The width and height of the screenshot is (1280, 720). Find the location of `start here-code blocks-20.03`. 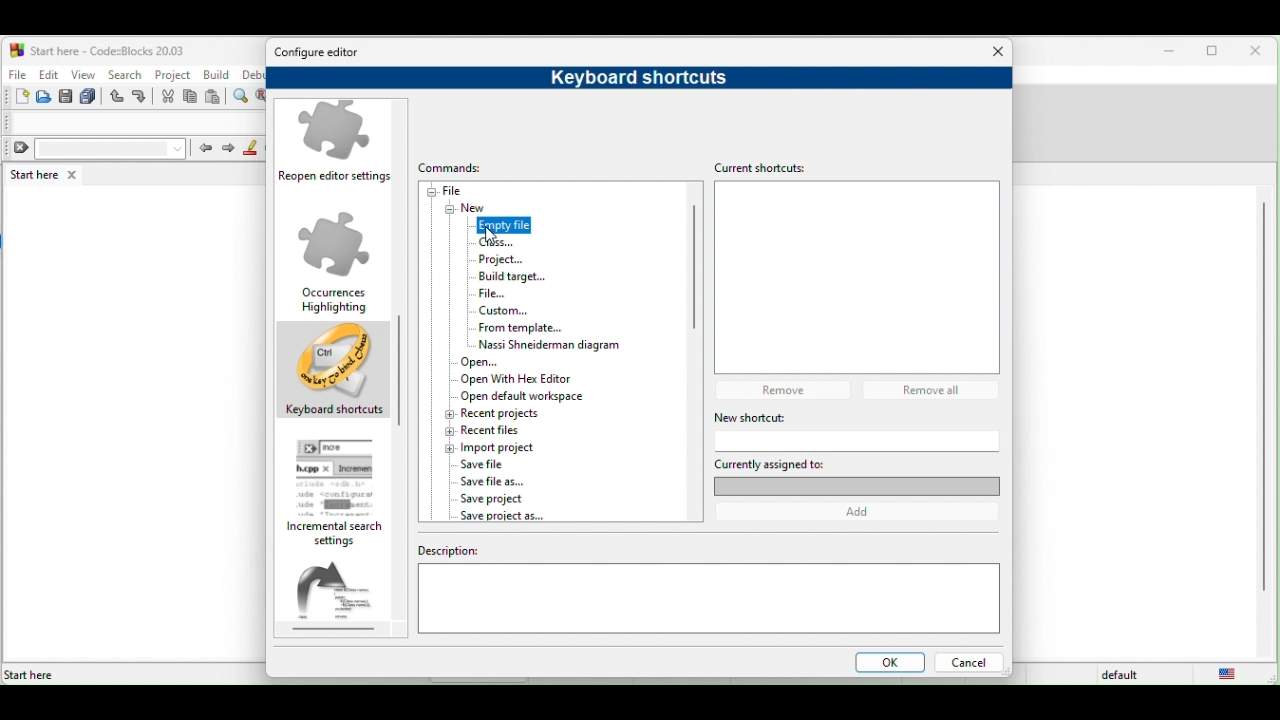

start here-code blocks-20.03 is located at coordinates (97, 49).